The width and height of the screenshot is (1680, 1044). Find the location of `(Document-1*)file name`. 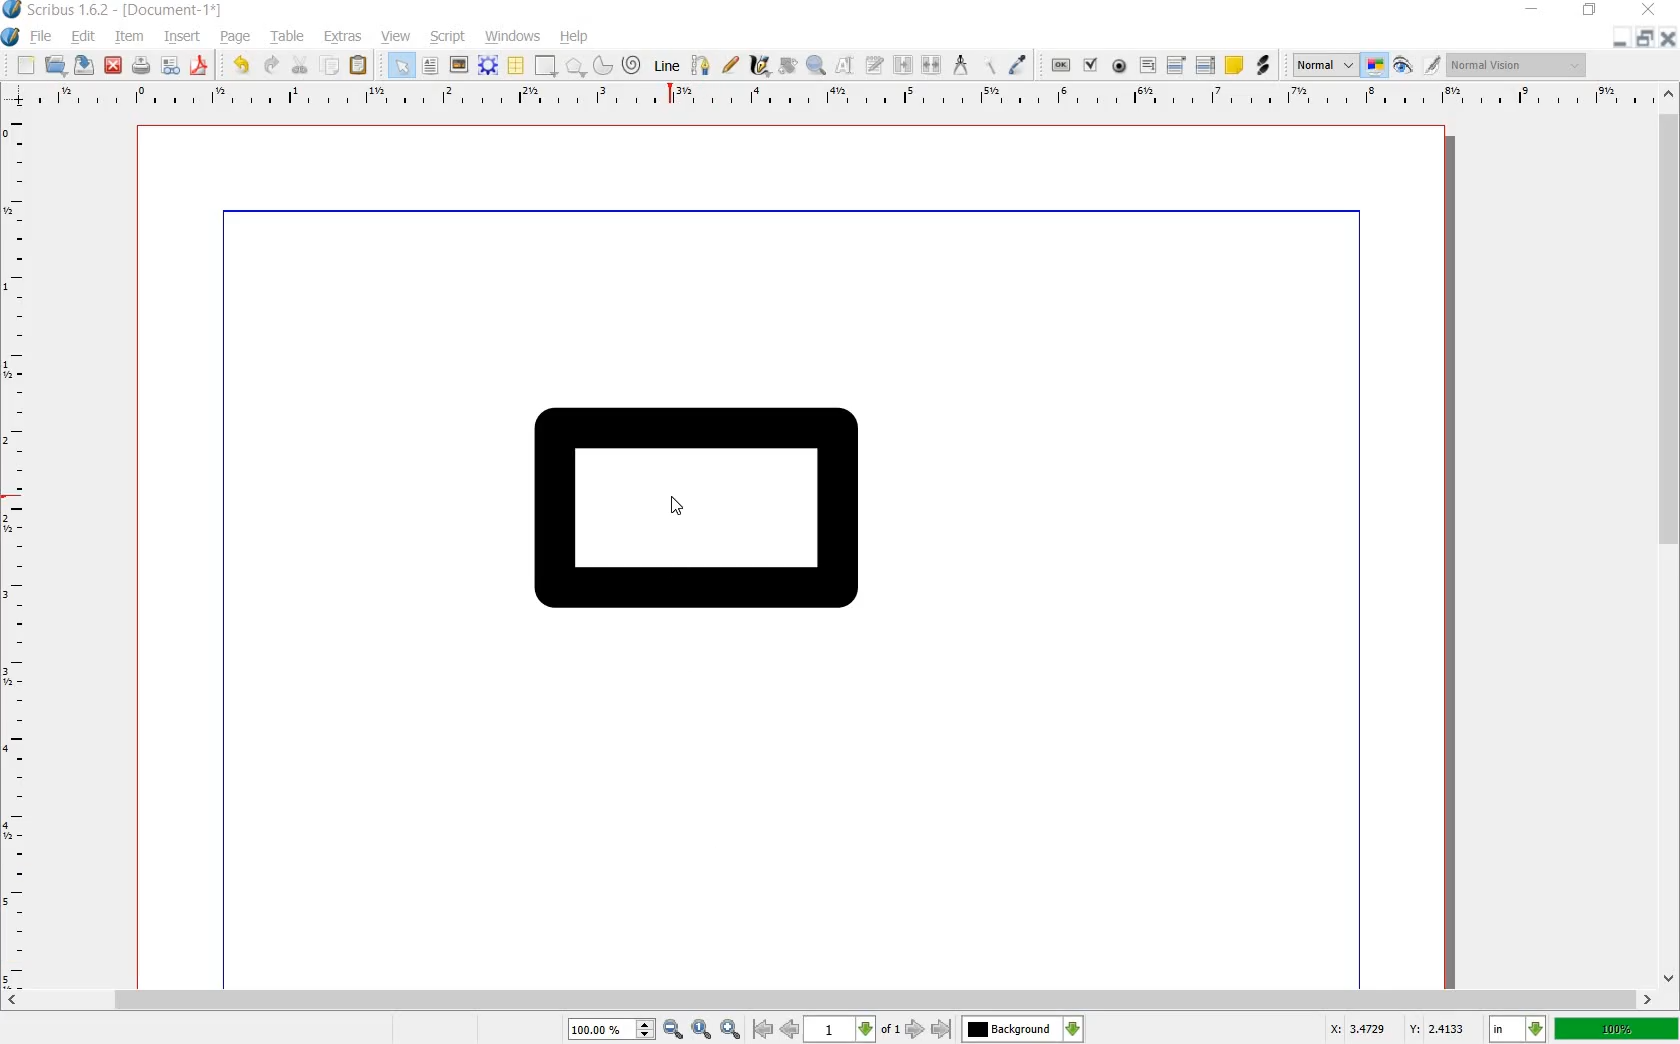

(Document-1*)file name is located at coordinates (208, 11).